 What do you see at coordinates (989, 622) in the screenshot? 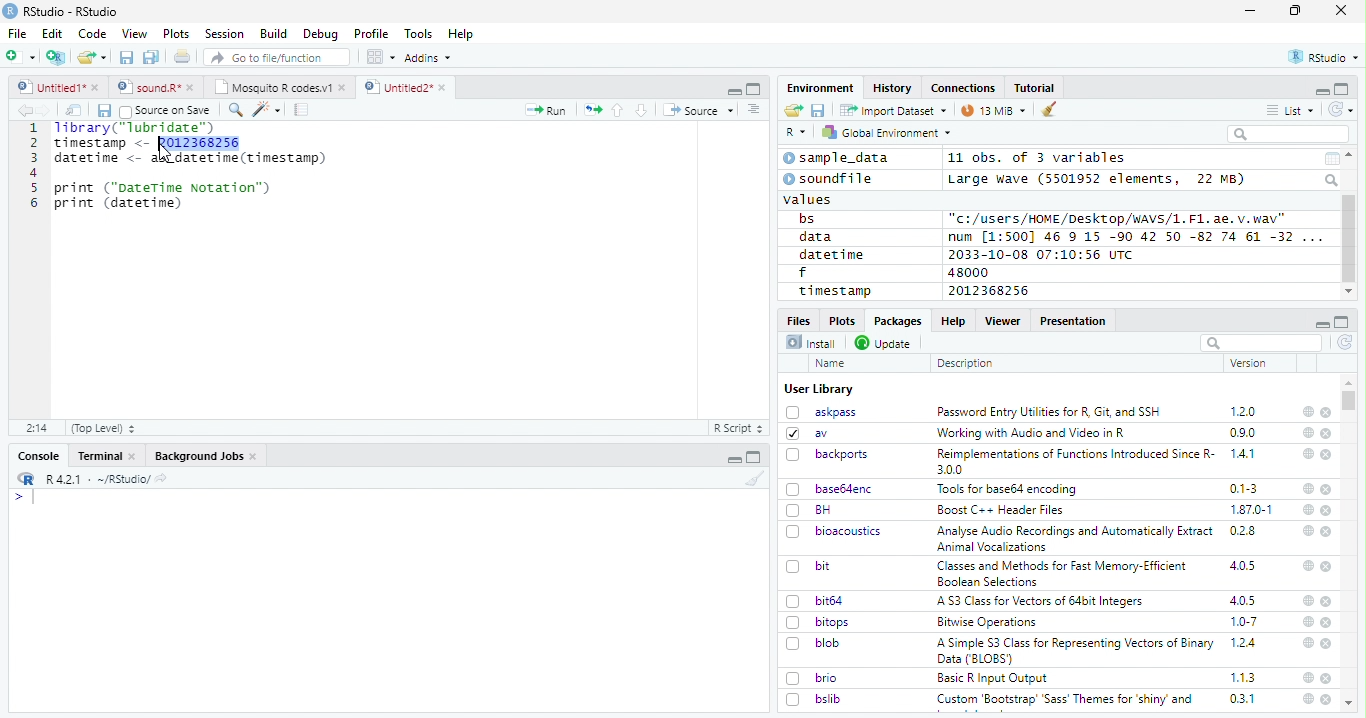
I see `Bitwise Operations` at bounding box center [989, 622].